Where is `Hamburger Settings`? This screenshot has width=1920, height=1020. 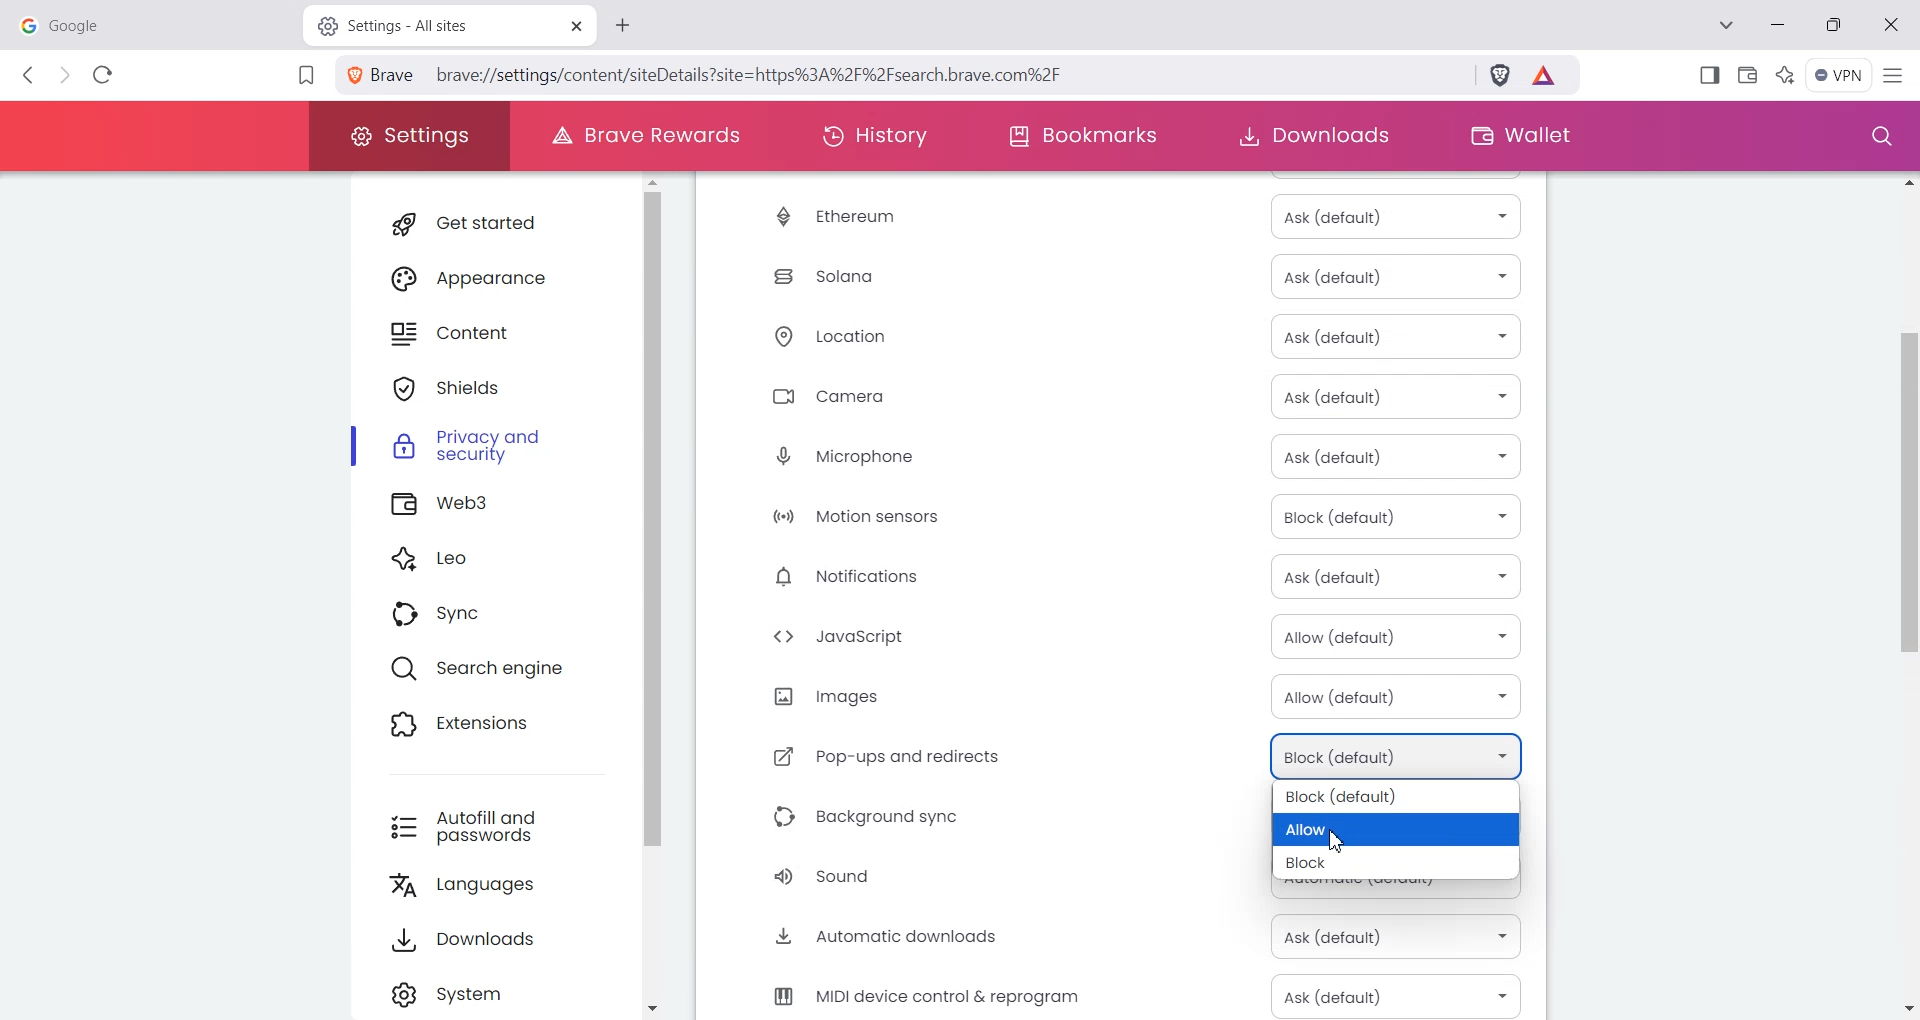 Hamburger Settings is located at coordinates (1897, 74).